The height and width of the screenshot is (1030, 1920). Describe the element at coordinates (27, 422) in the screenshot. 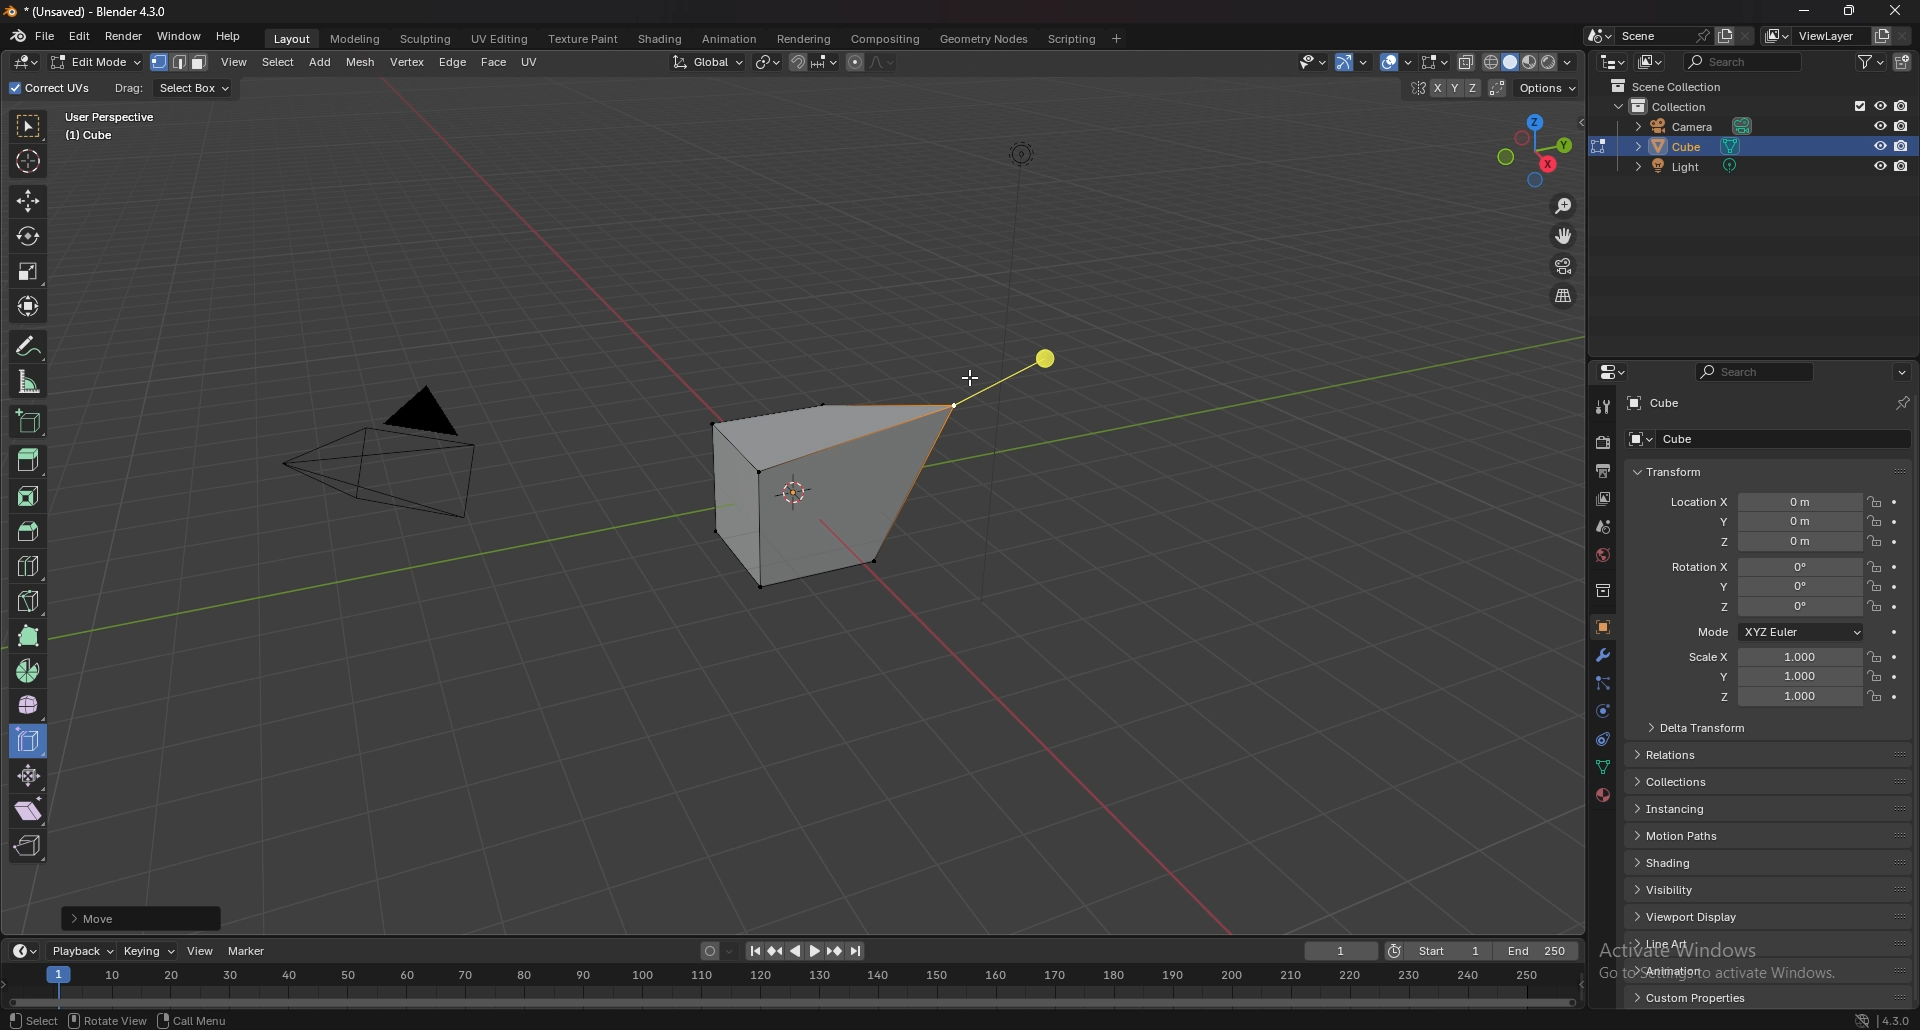

I see `add cube` at that location.